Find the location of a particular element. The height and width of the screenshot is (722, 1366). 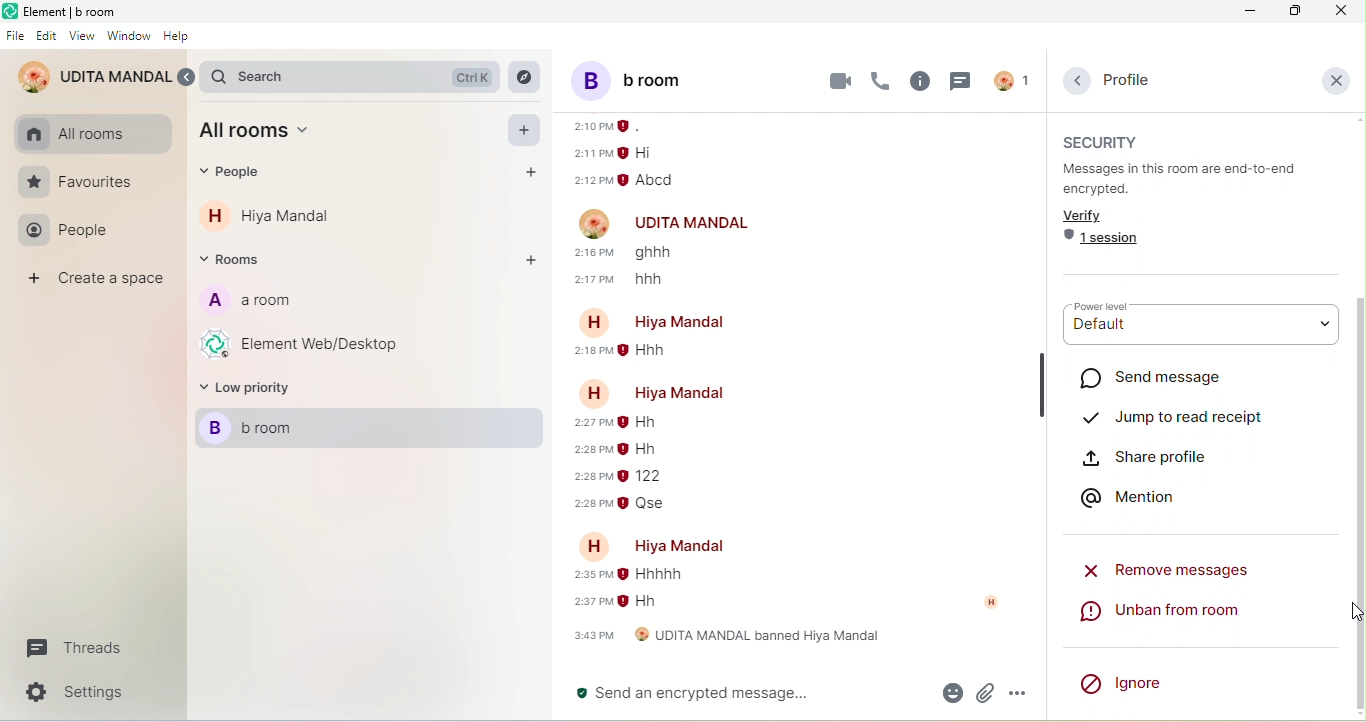

scroll down is located at coordinates (1357, 717).